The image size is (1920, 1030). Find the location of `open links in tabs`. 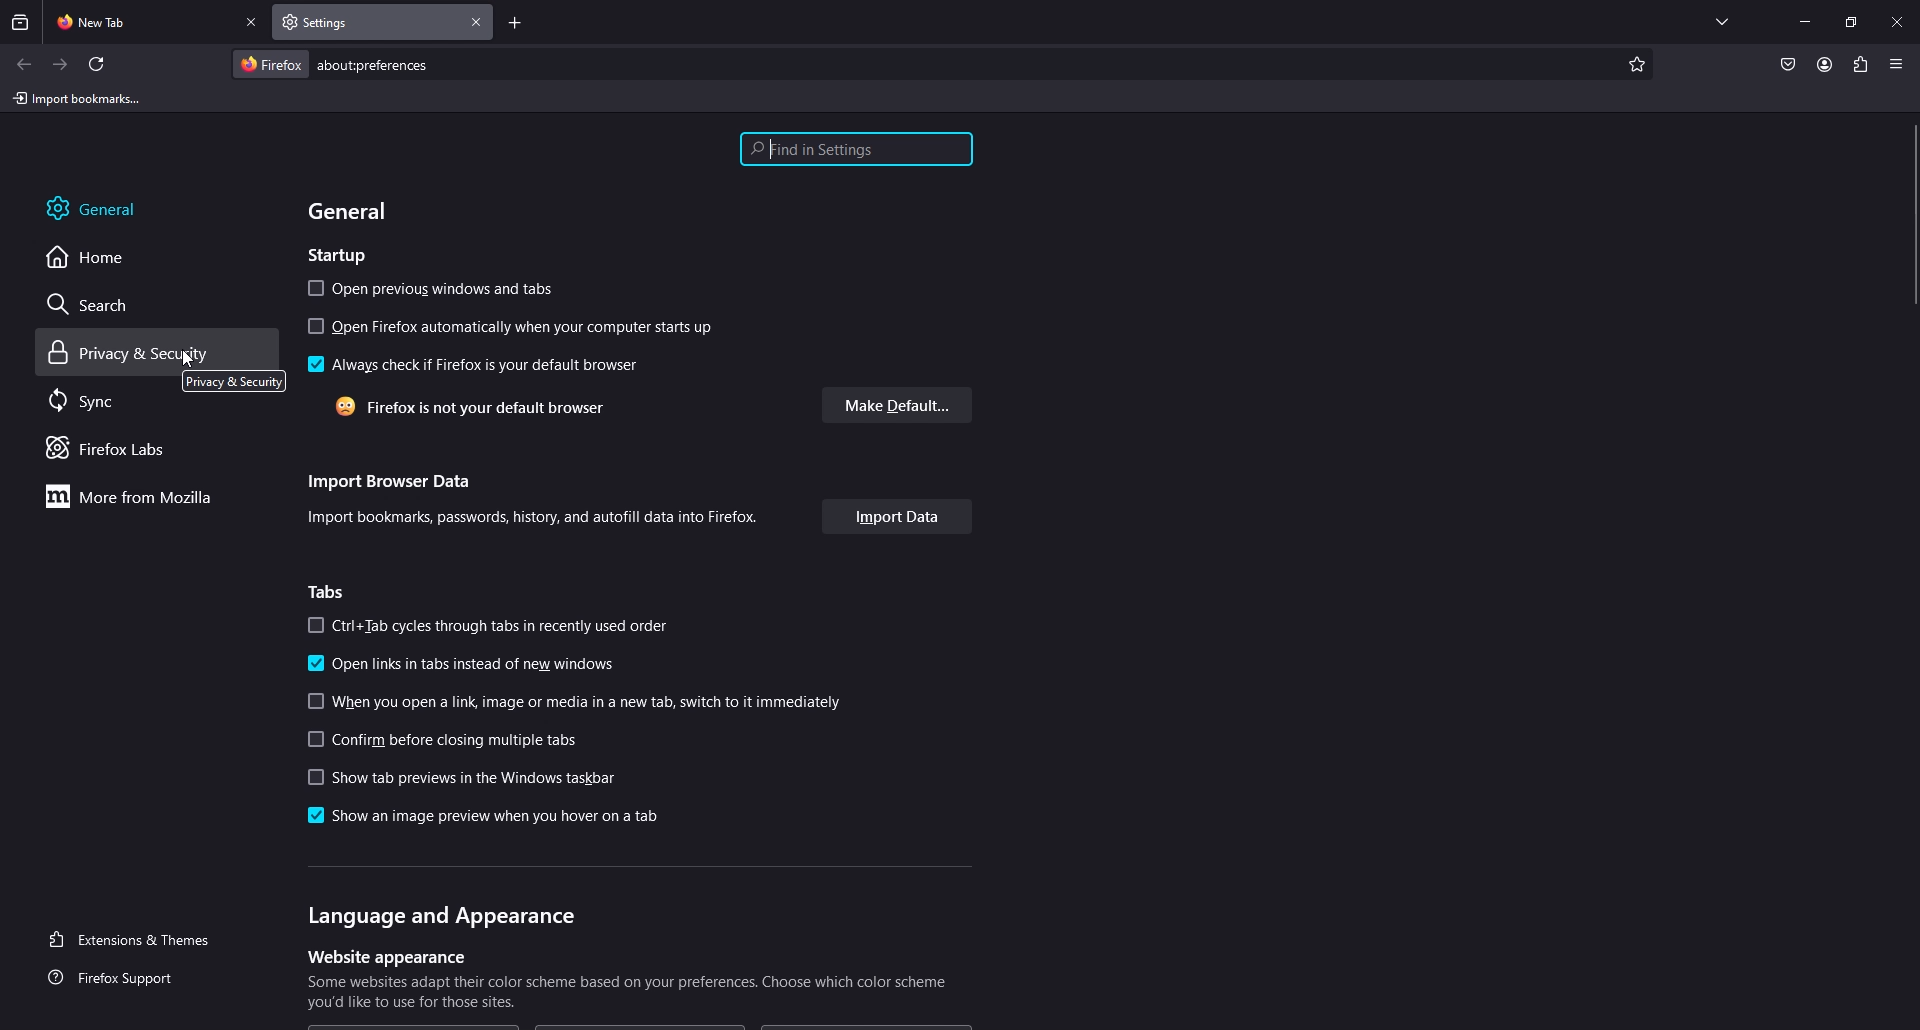

open links in tabs is located at coordinates (469, 664).